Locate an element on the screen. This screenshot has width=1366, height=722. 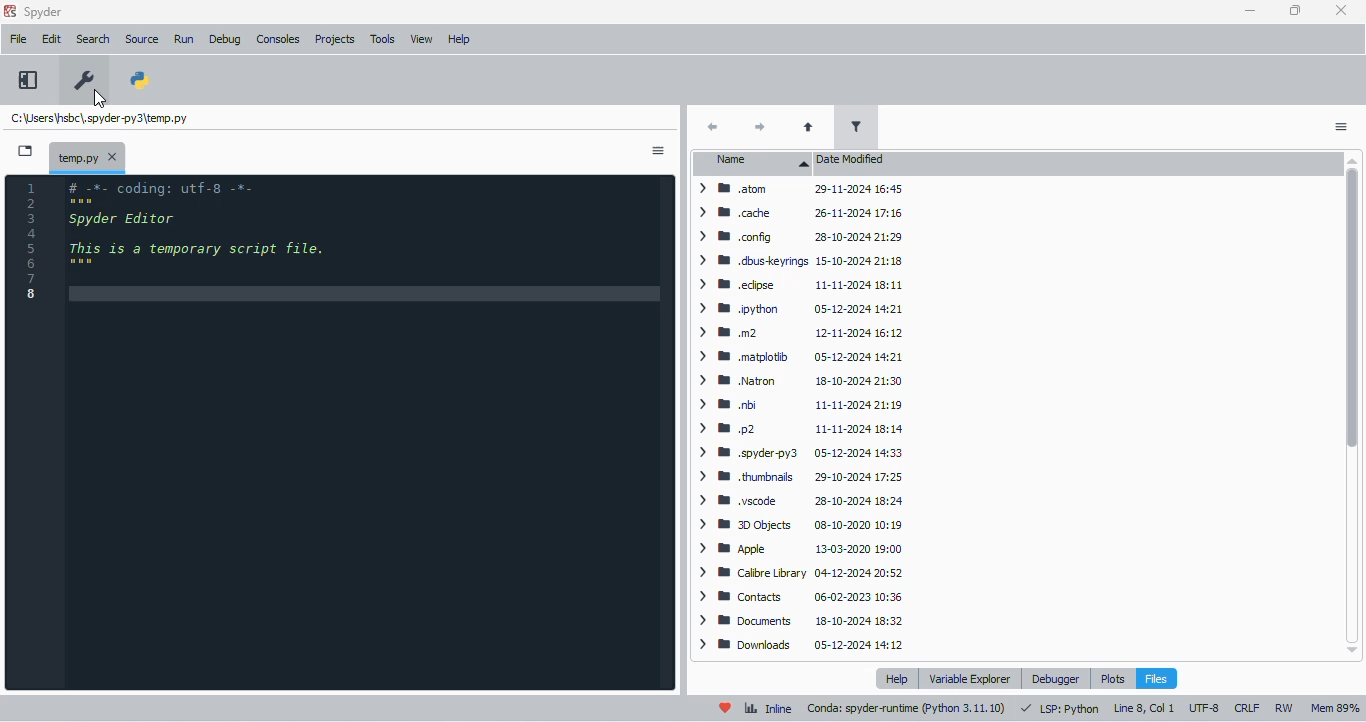
temporary file is located at coordinates (99, 118).